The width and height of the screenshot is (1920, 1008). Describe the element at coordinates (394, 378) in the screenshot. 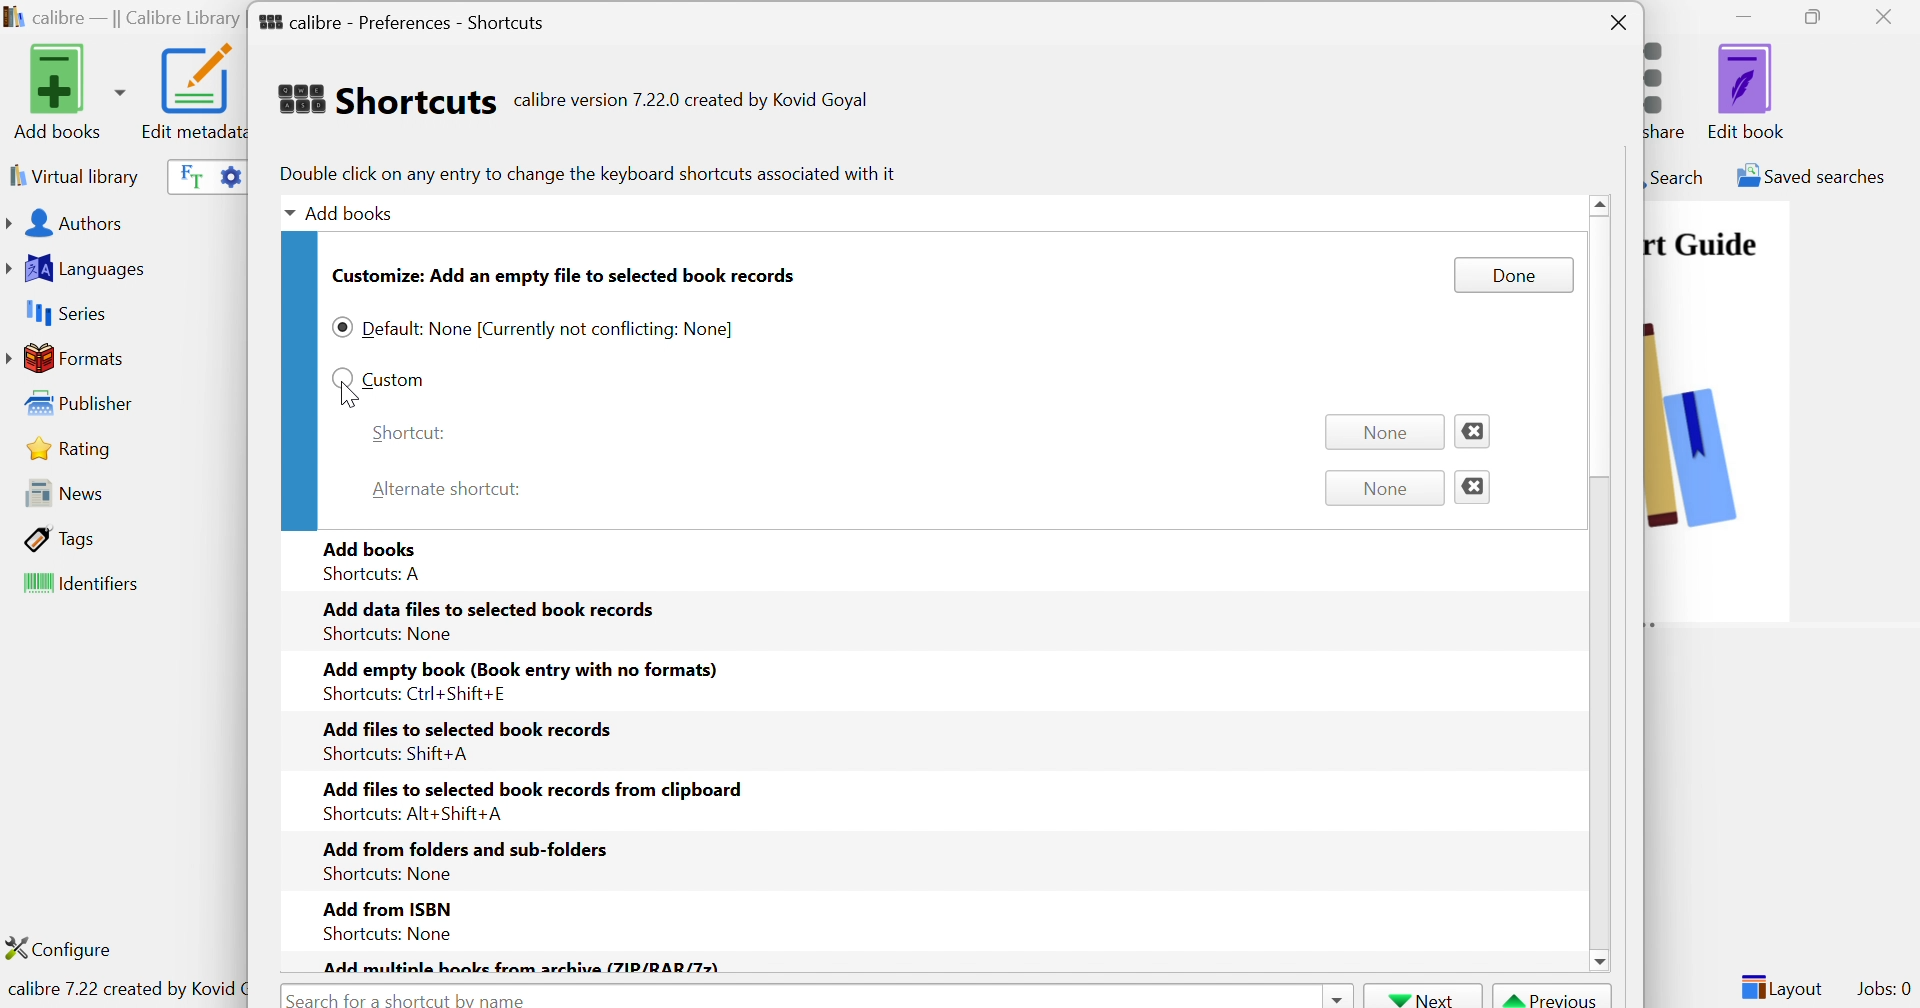

I see `Custom` at that location.